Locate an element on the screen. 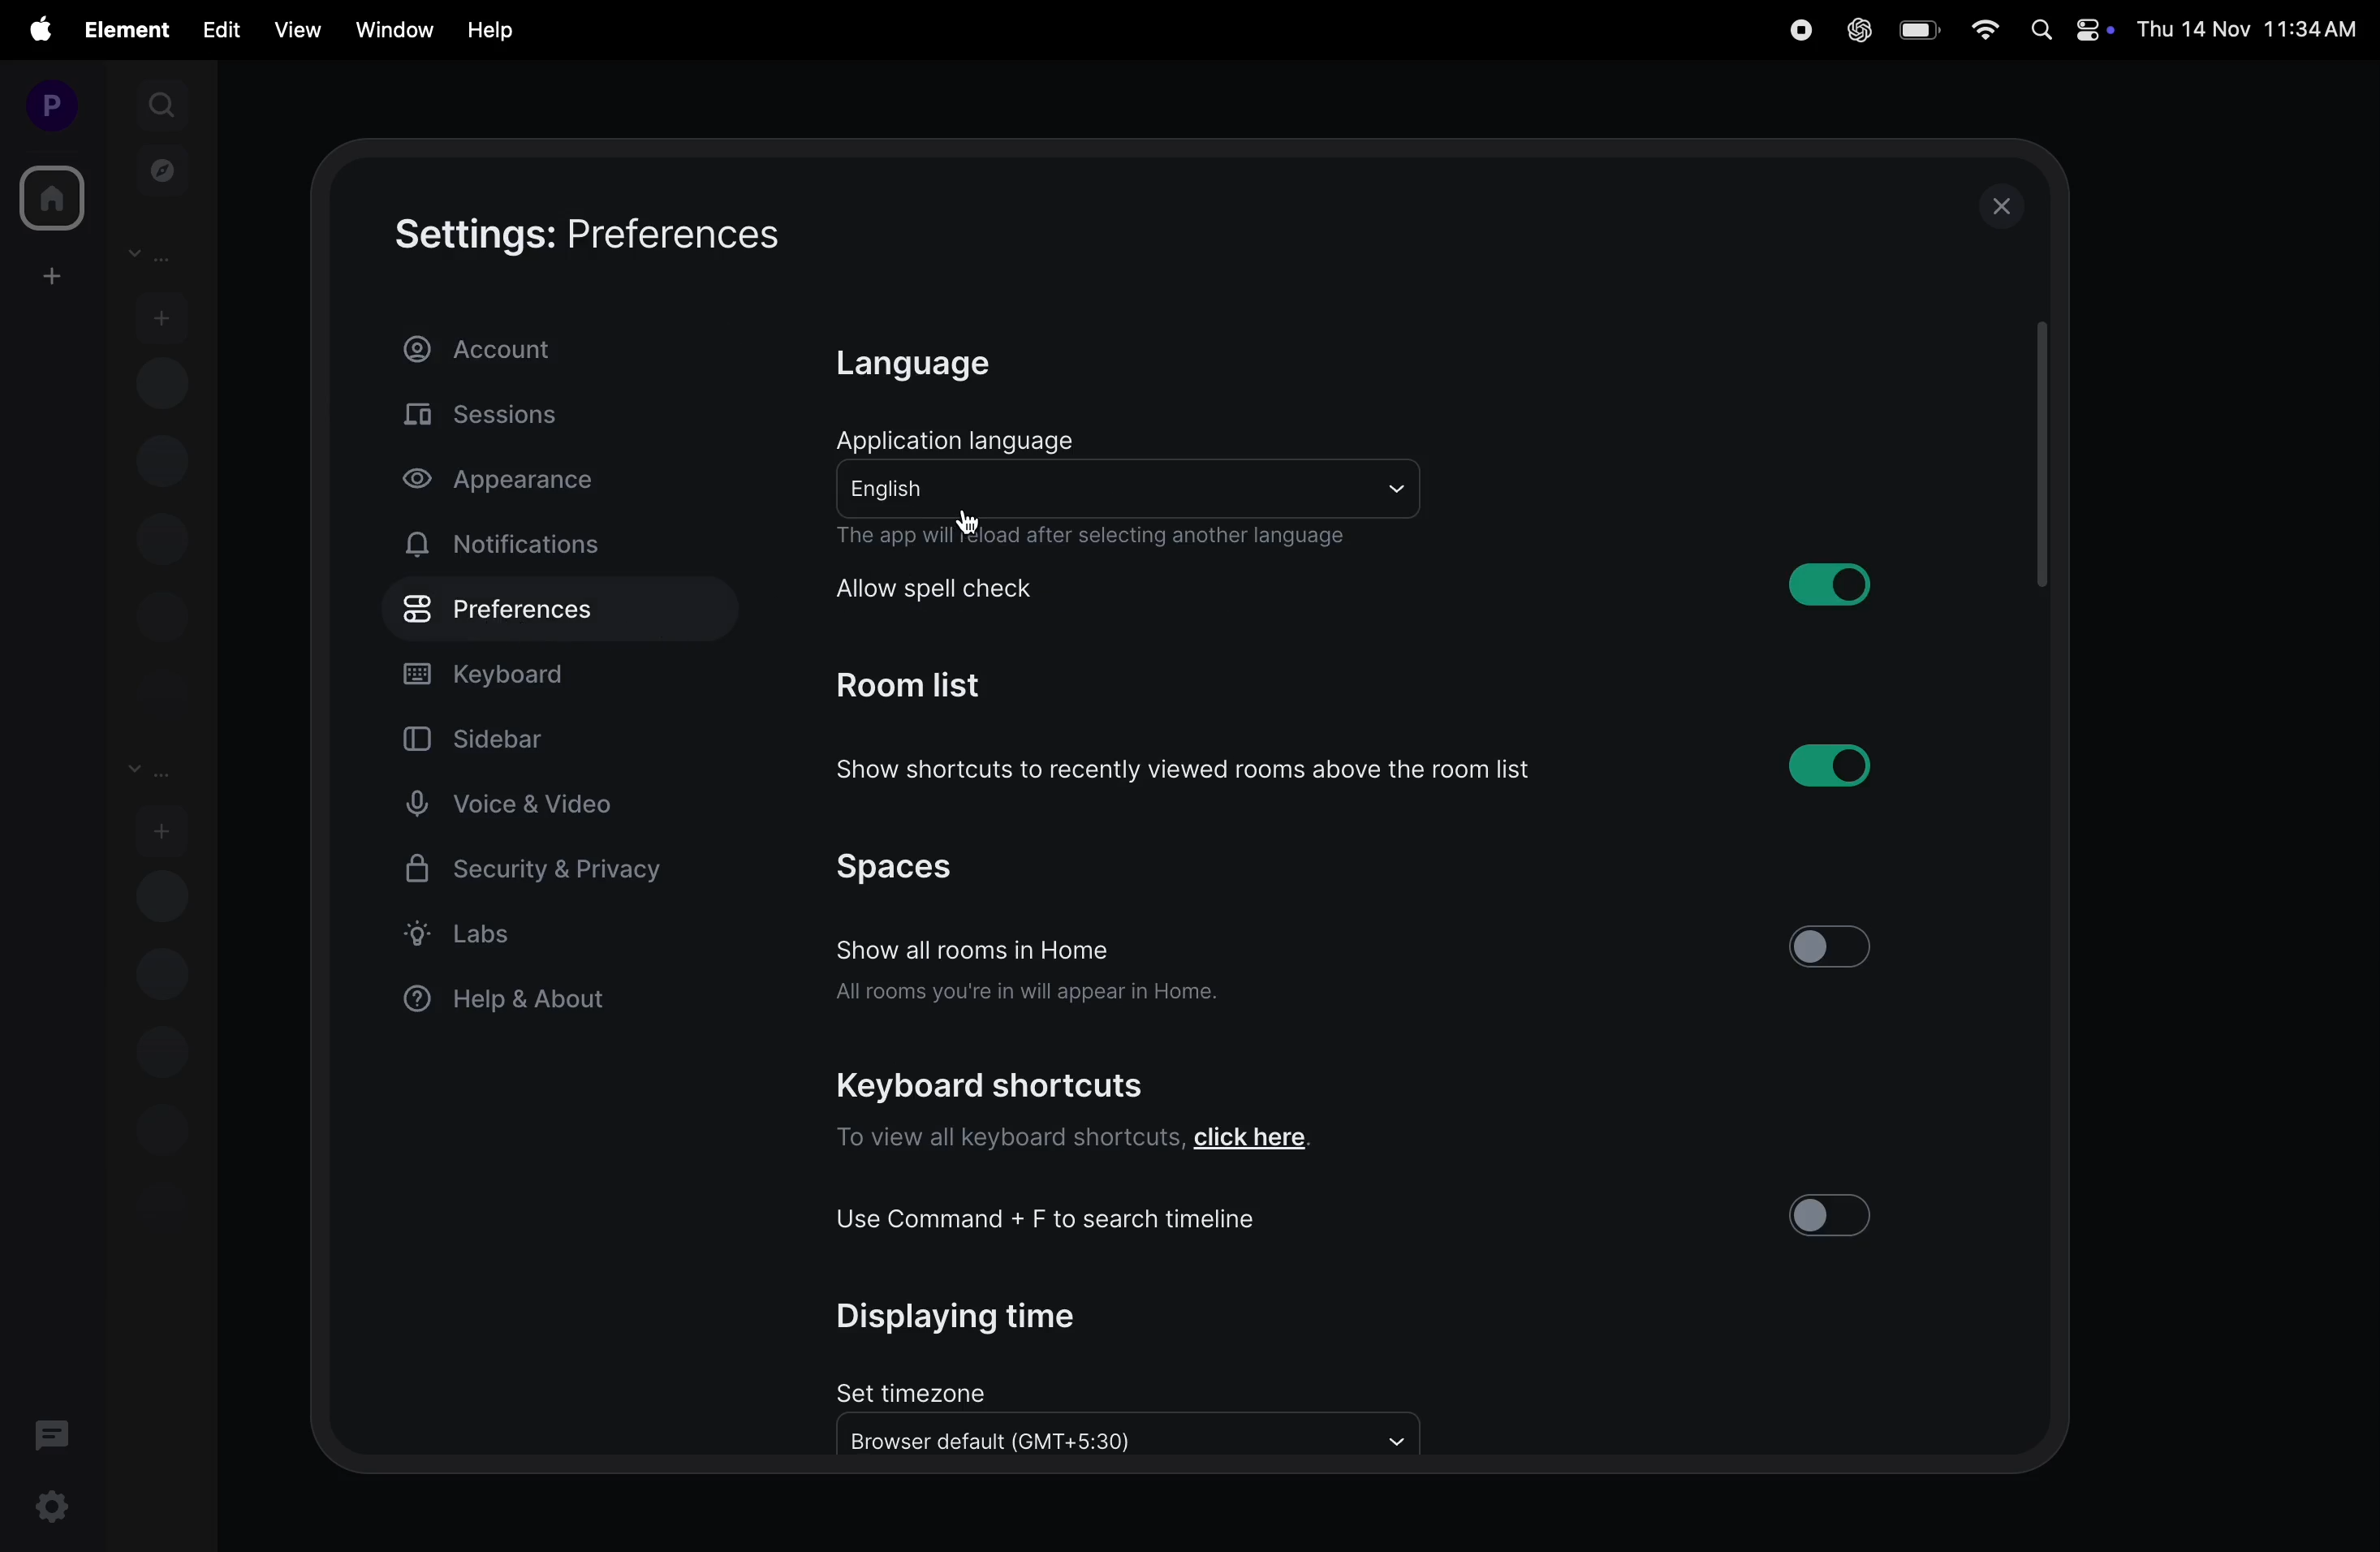 The image size is (2380, 1552). view is located at coordinates (295, 29).